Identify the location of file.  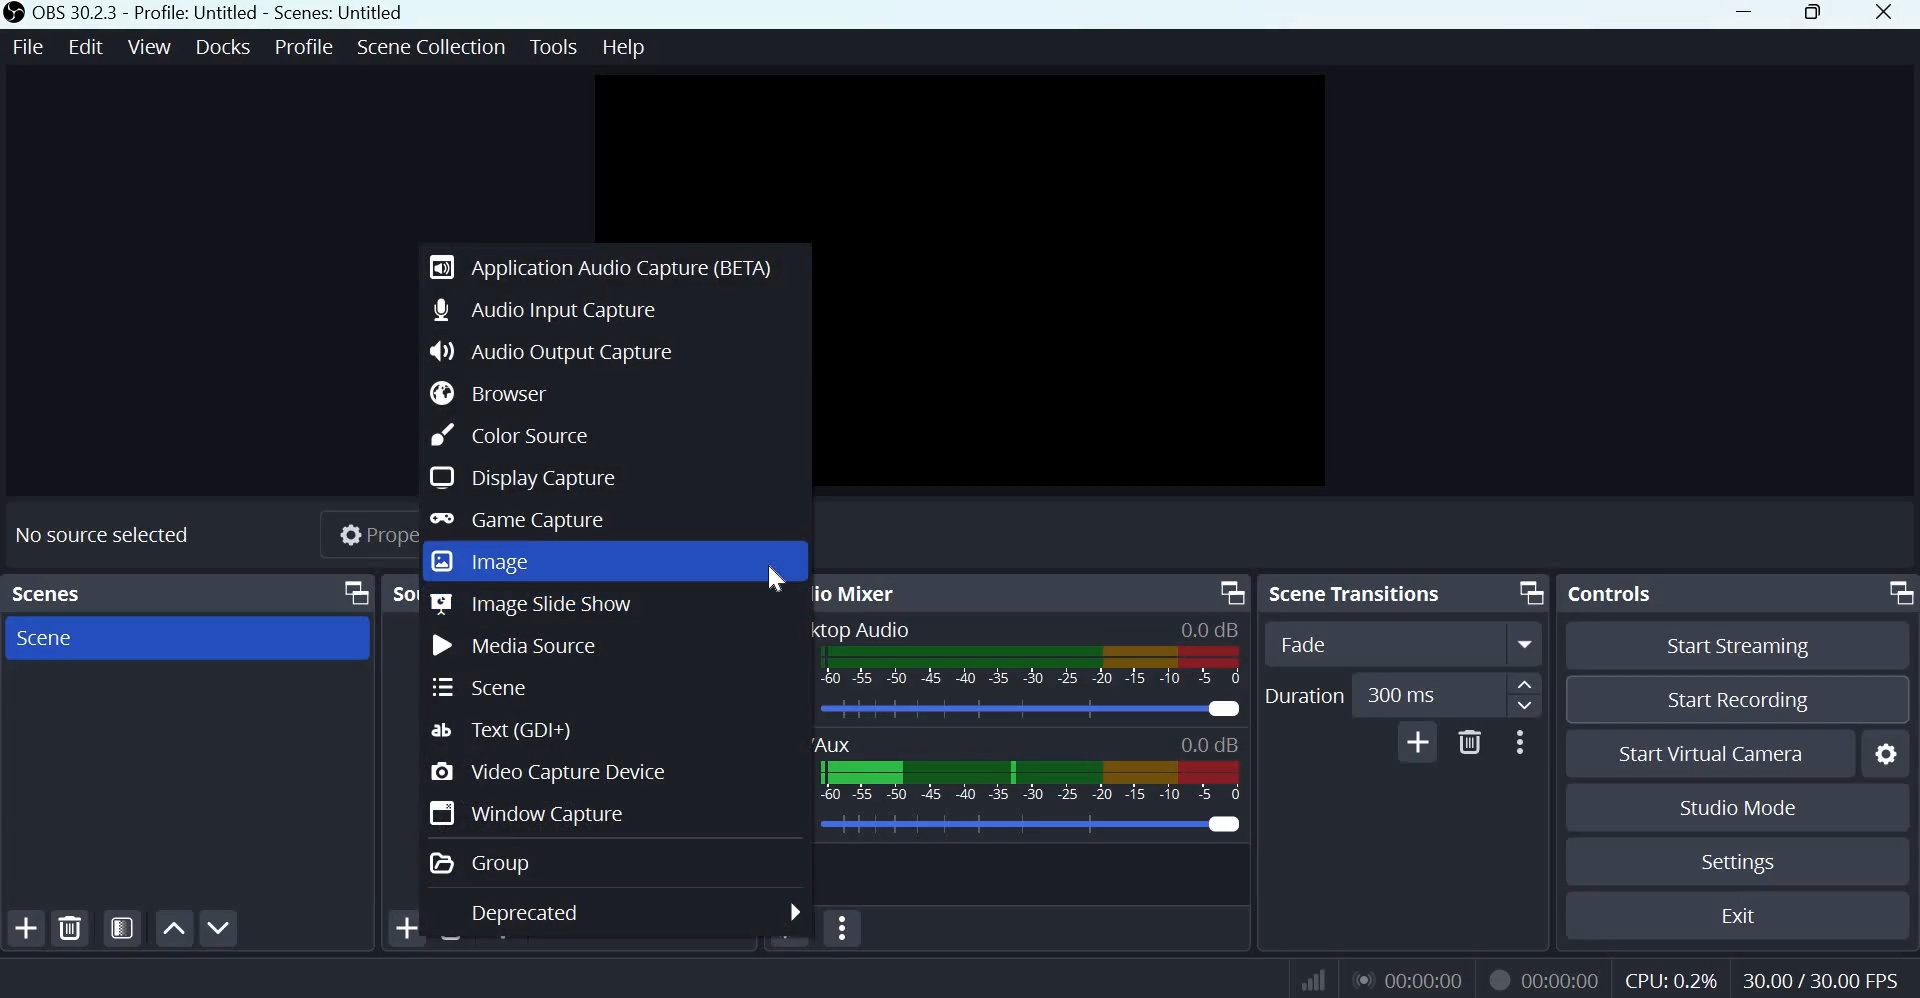
(29, 46).